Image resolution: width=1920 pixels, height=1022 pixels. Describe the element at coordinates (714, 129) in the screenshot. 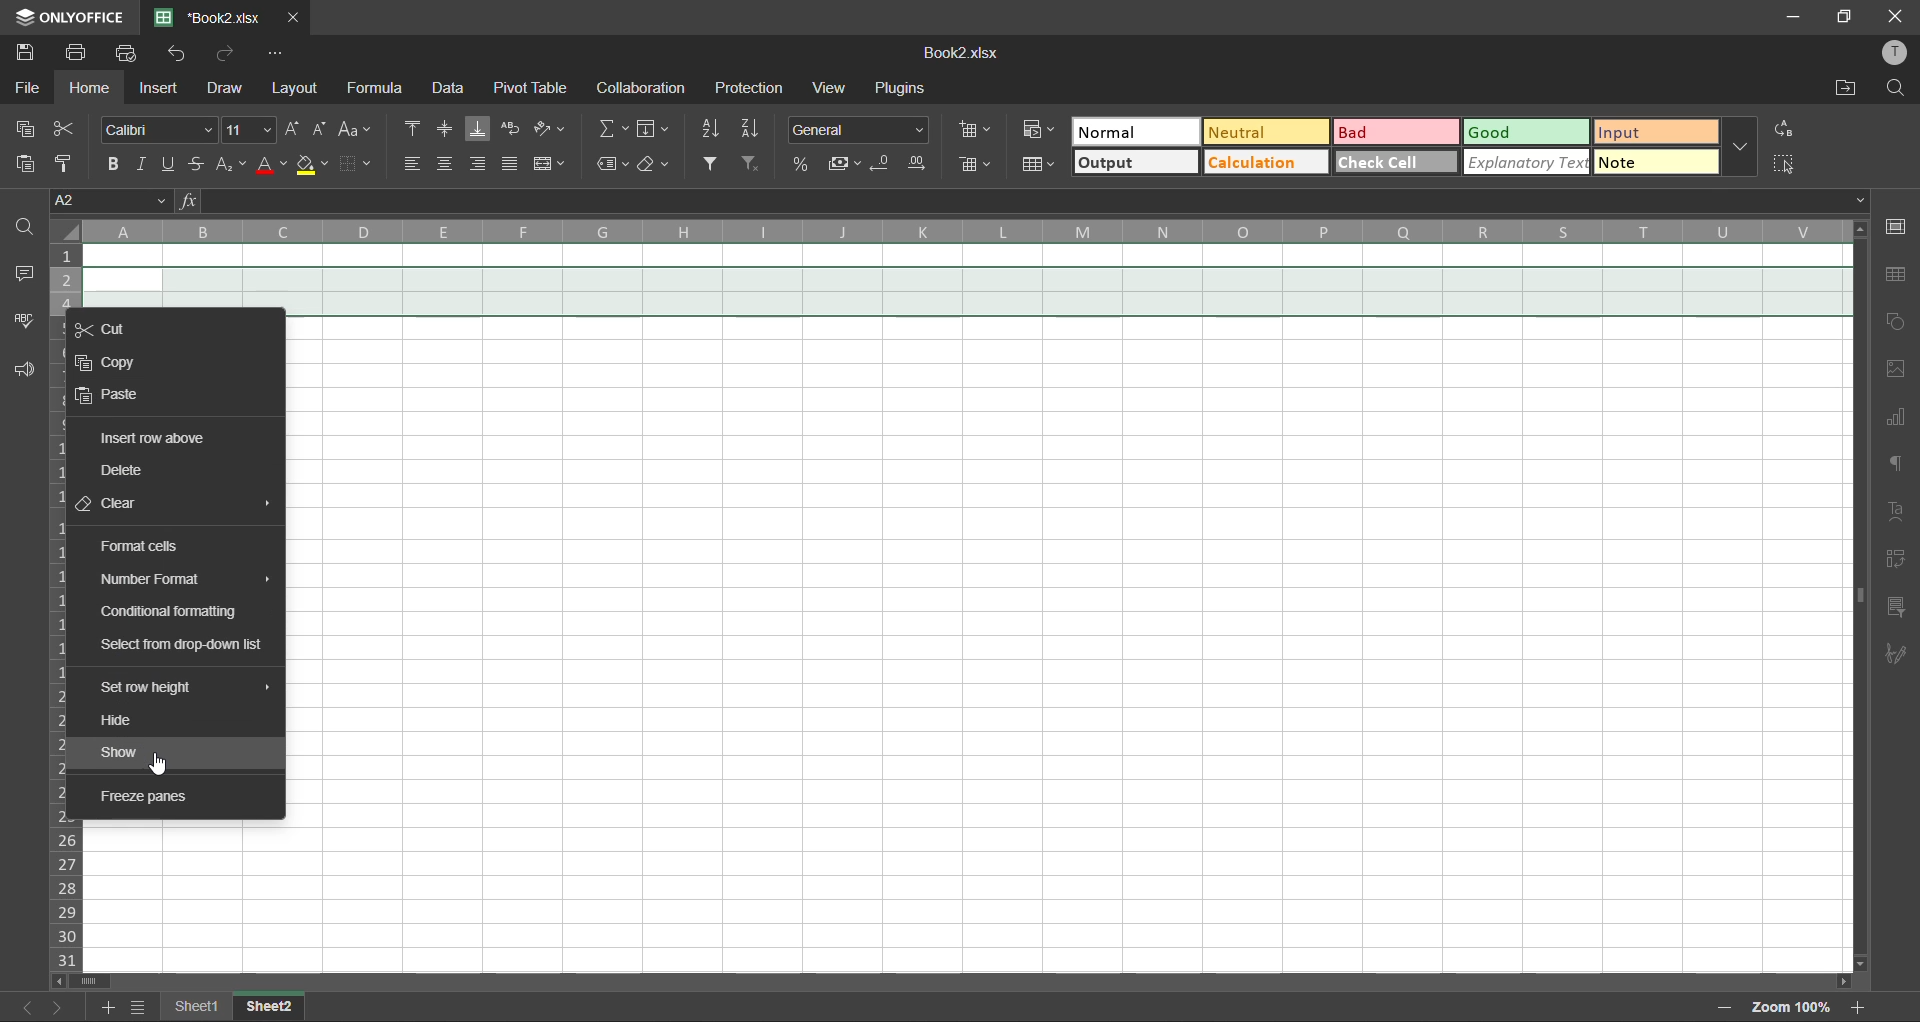

I see `sort ascending` at that location.